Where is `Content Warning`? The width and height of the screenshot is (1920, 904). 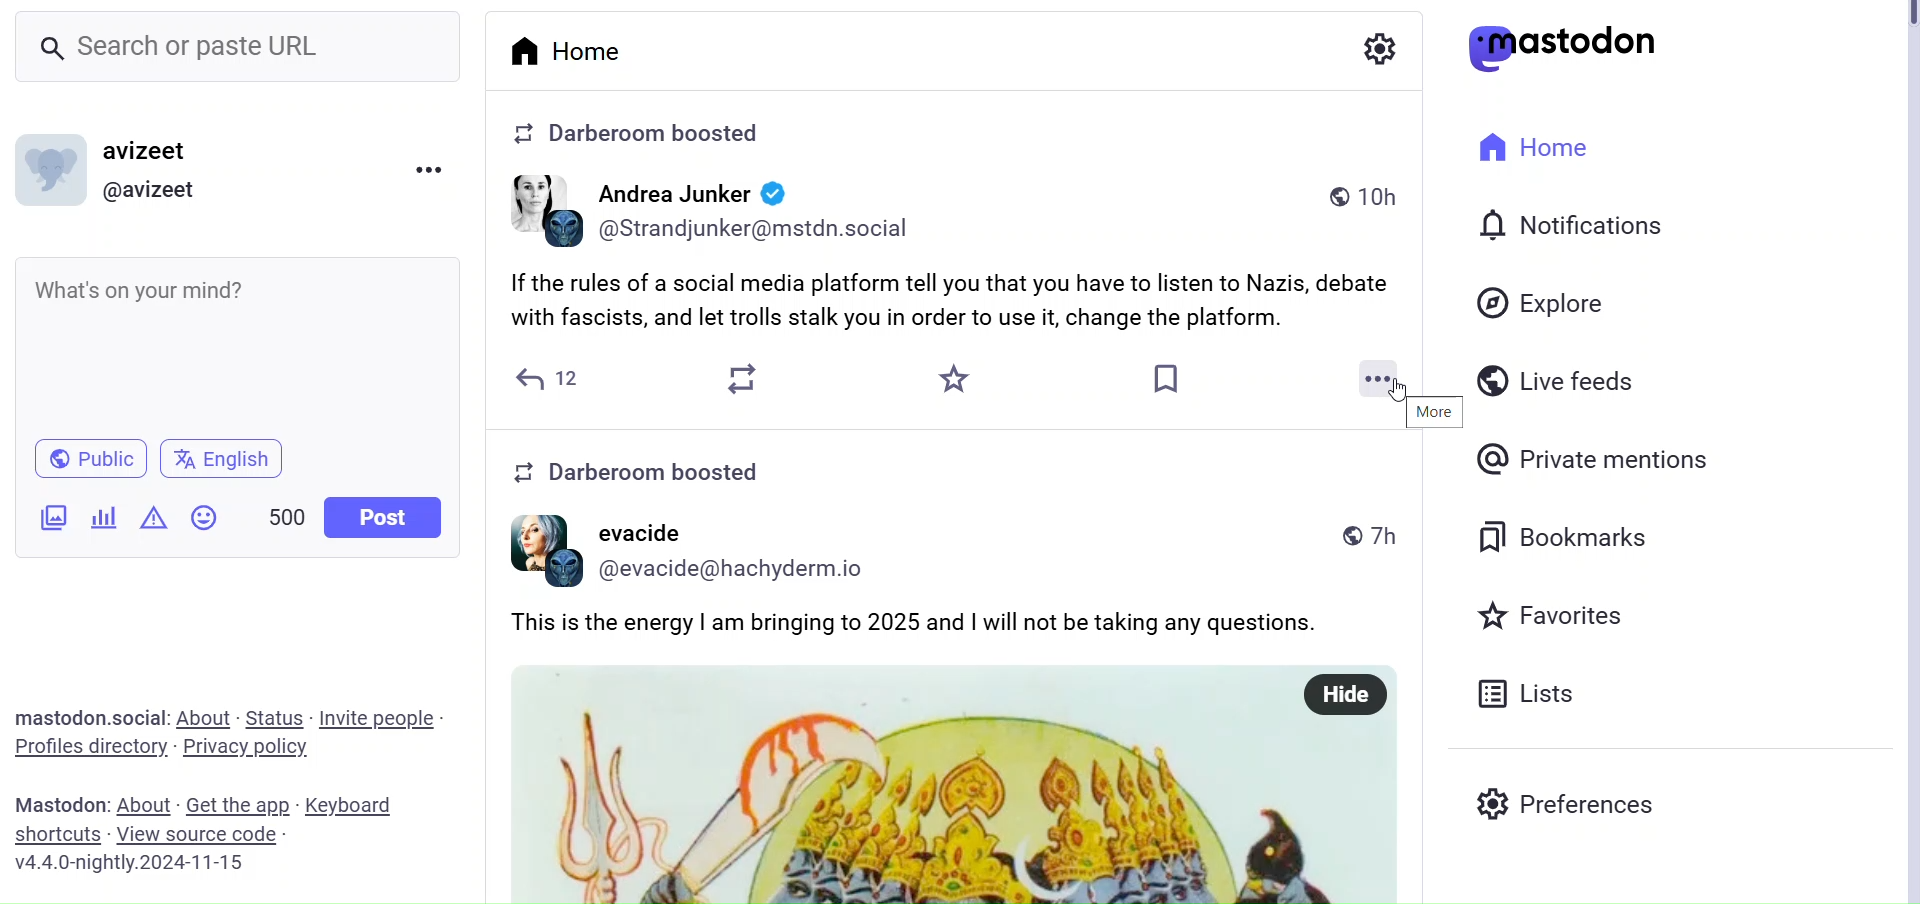 Content Warning is located at coordinates (157, 518).